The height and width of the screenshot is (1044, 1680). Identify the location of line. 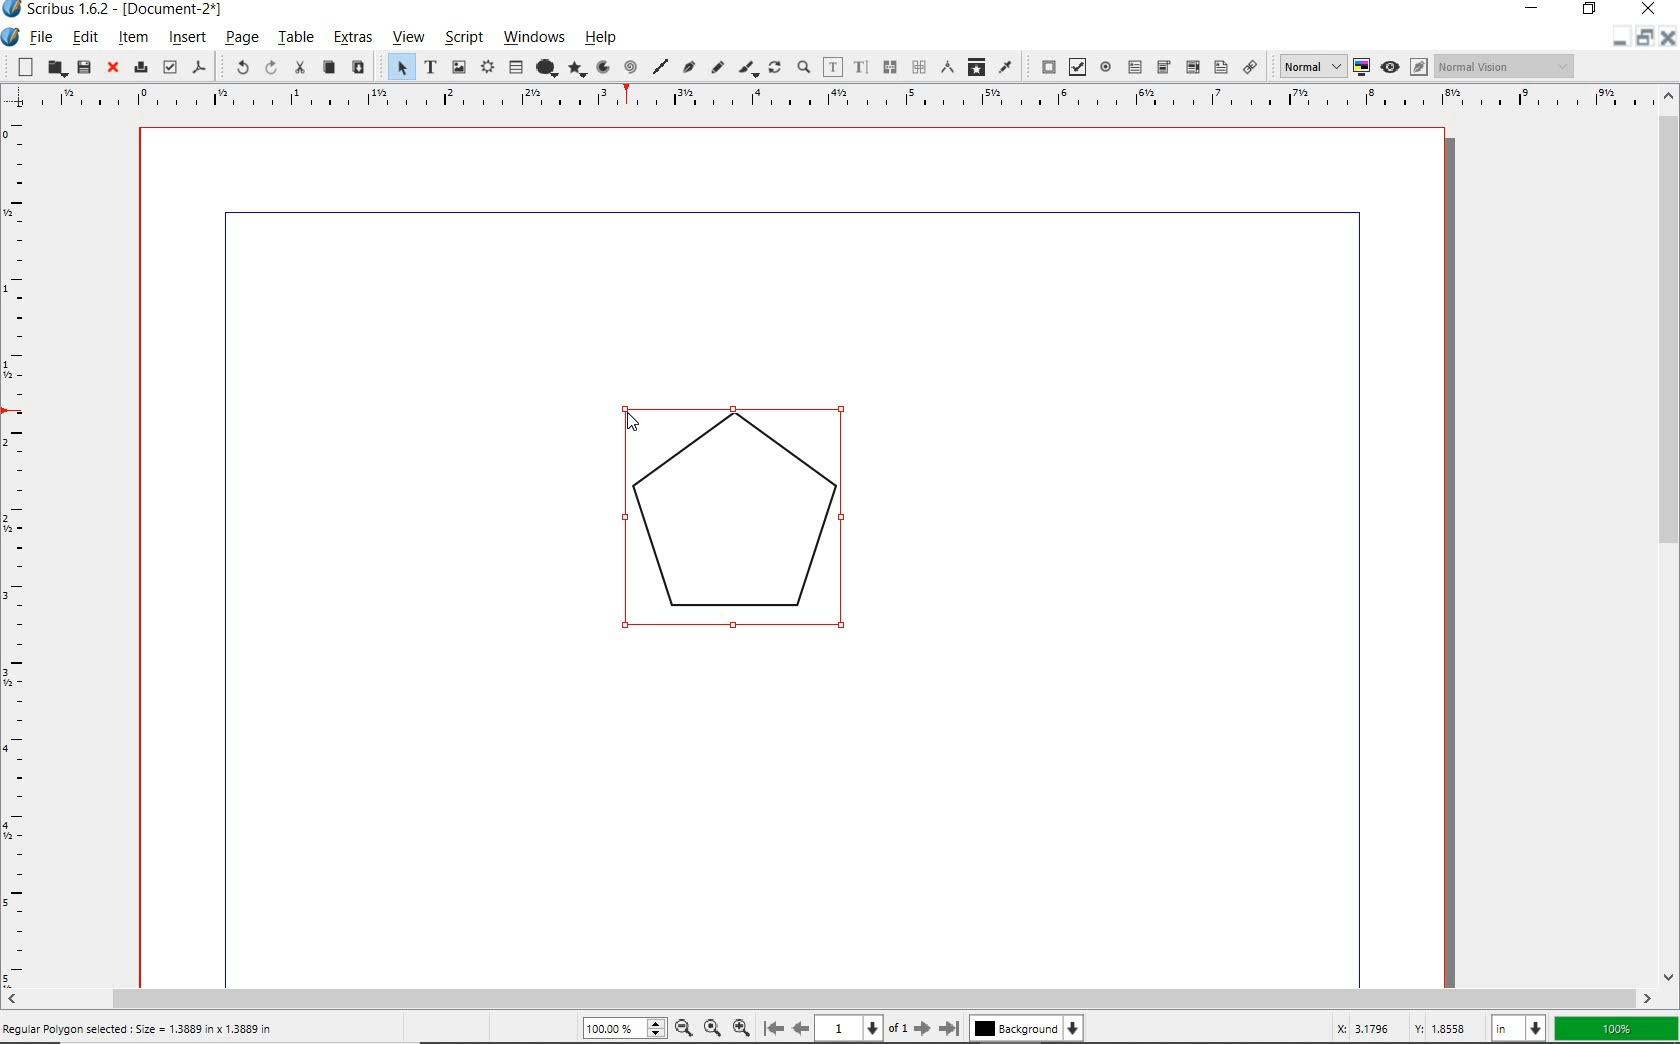
(659, 63).